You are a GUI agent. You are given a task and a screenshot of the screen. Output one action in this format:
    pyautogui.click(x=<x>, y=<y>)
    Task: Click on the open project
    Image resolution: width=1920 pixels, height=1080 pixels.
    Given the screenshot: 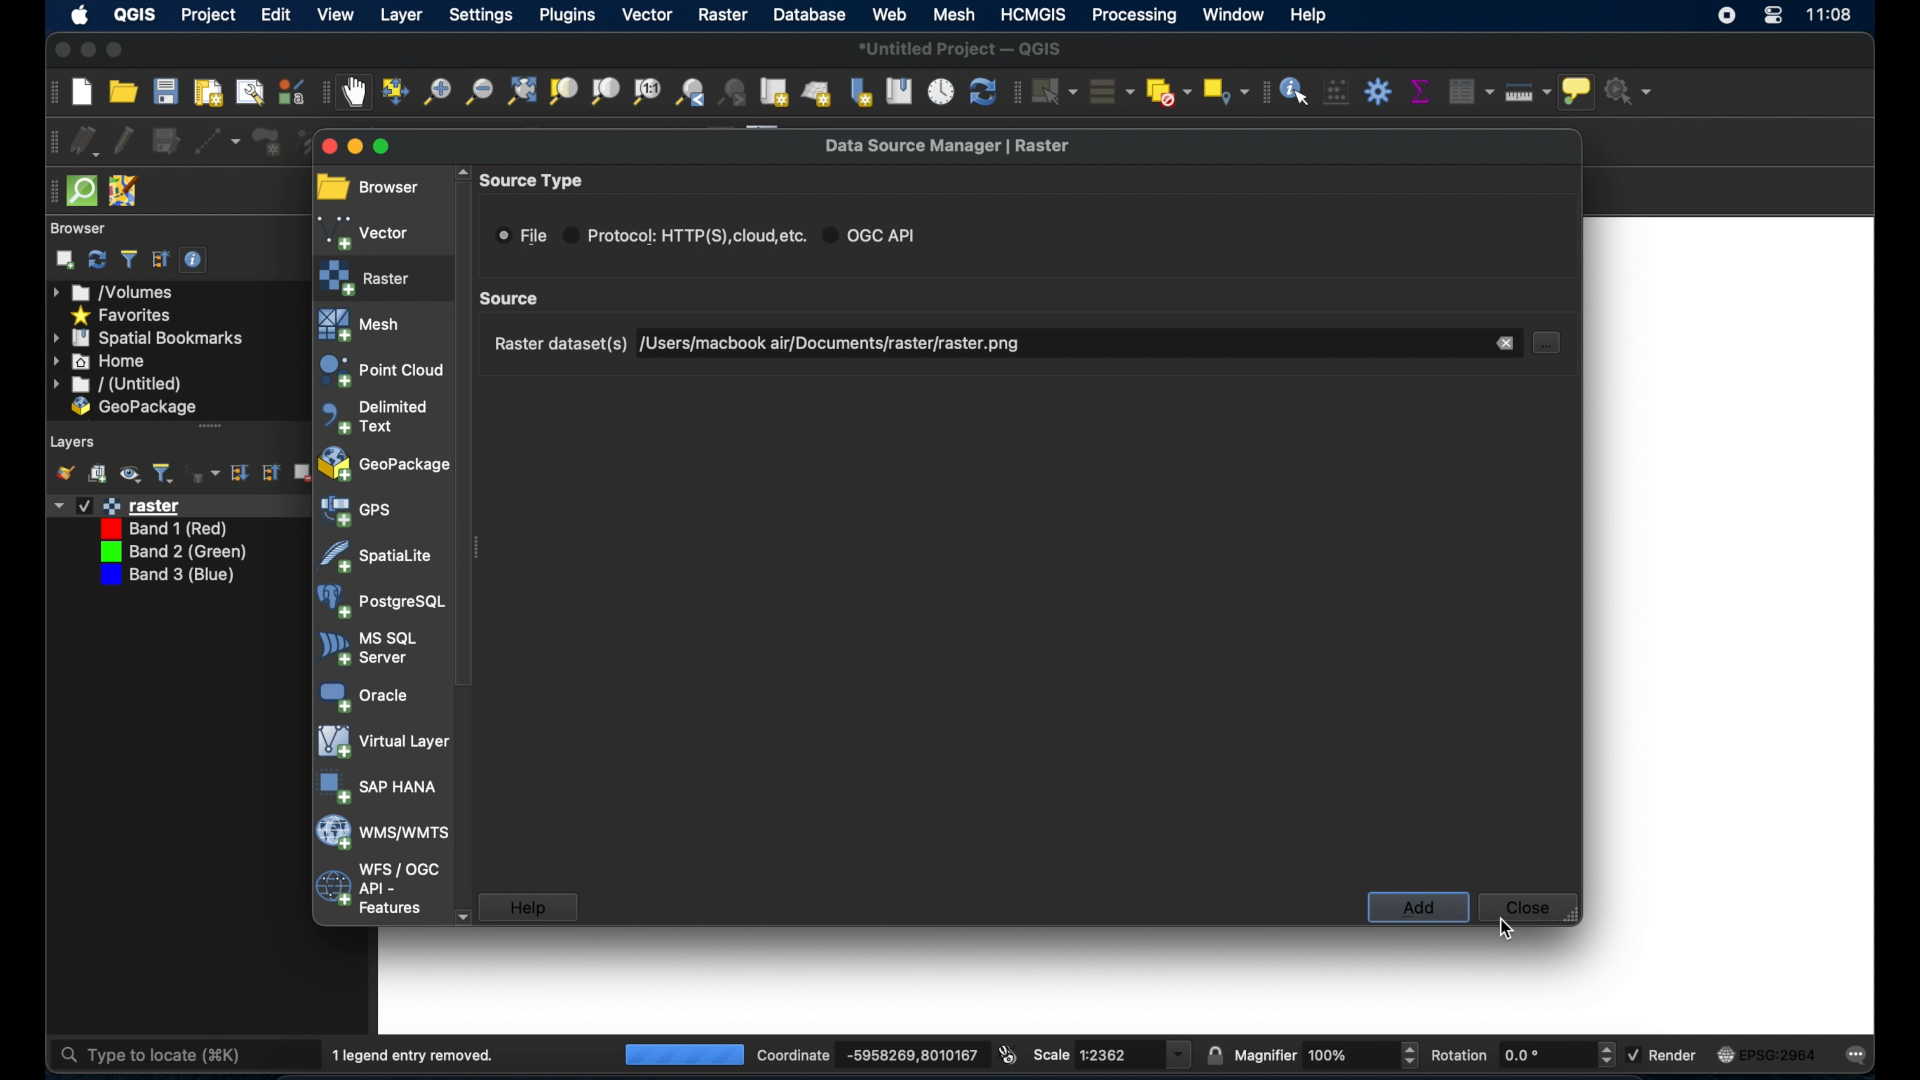 What is the action you would take?
    pyautogui.click(x=125, y=91)
    